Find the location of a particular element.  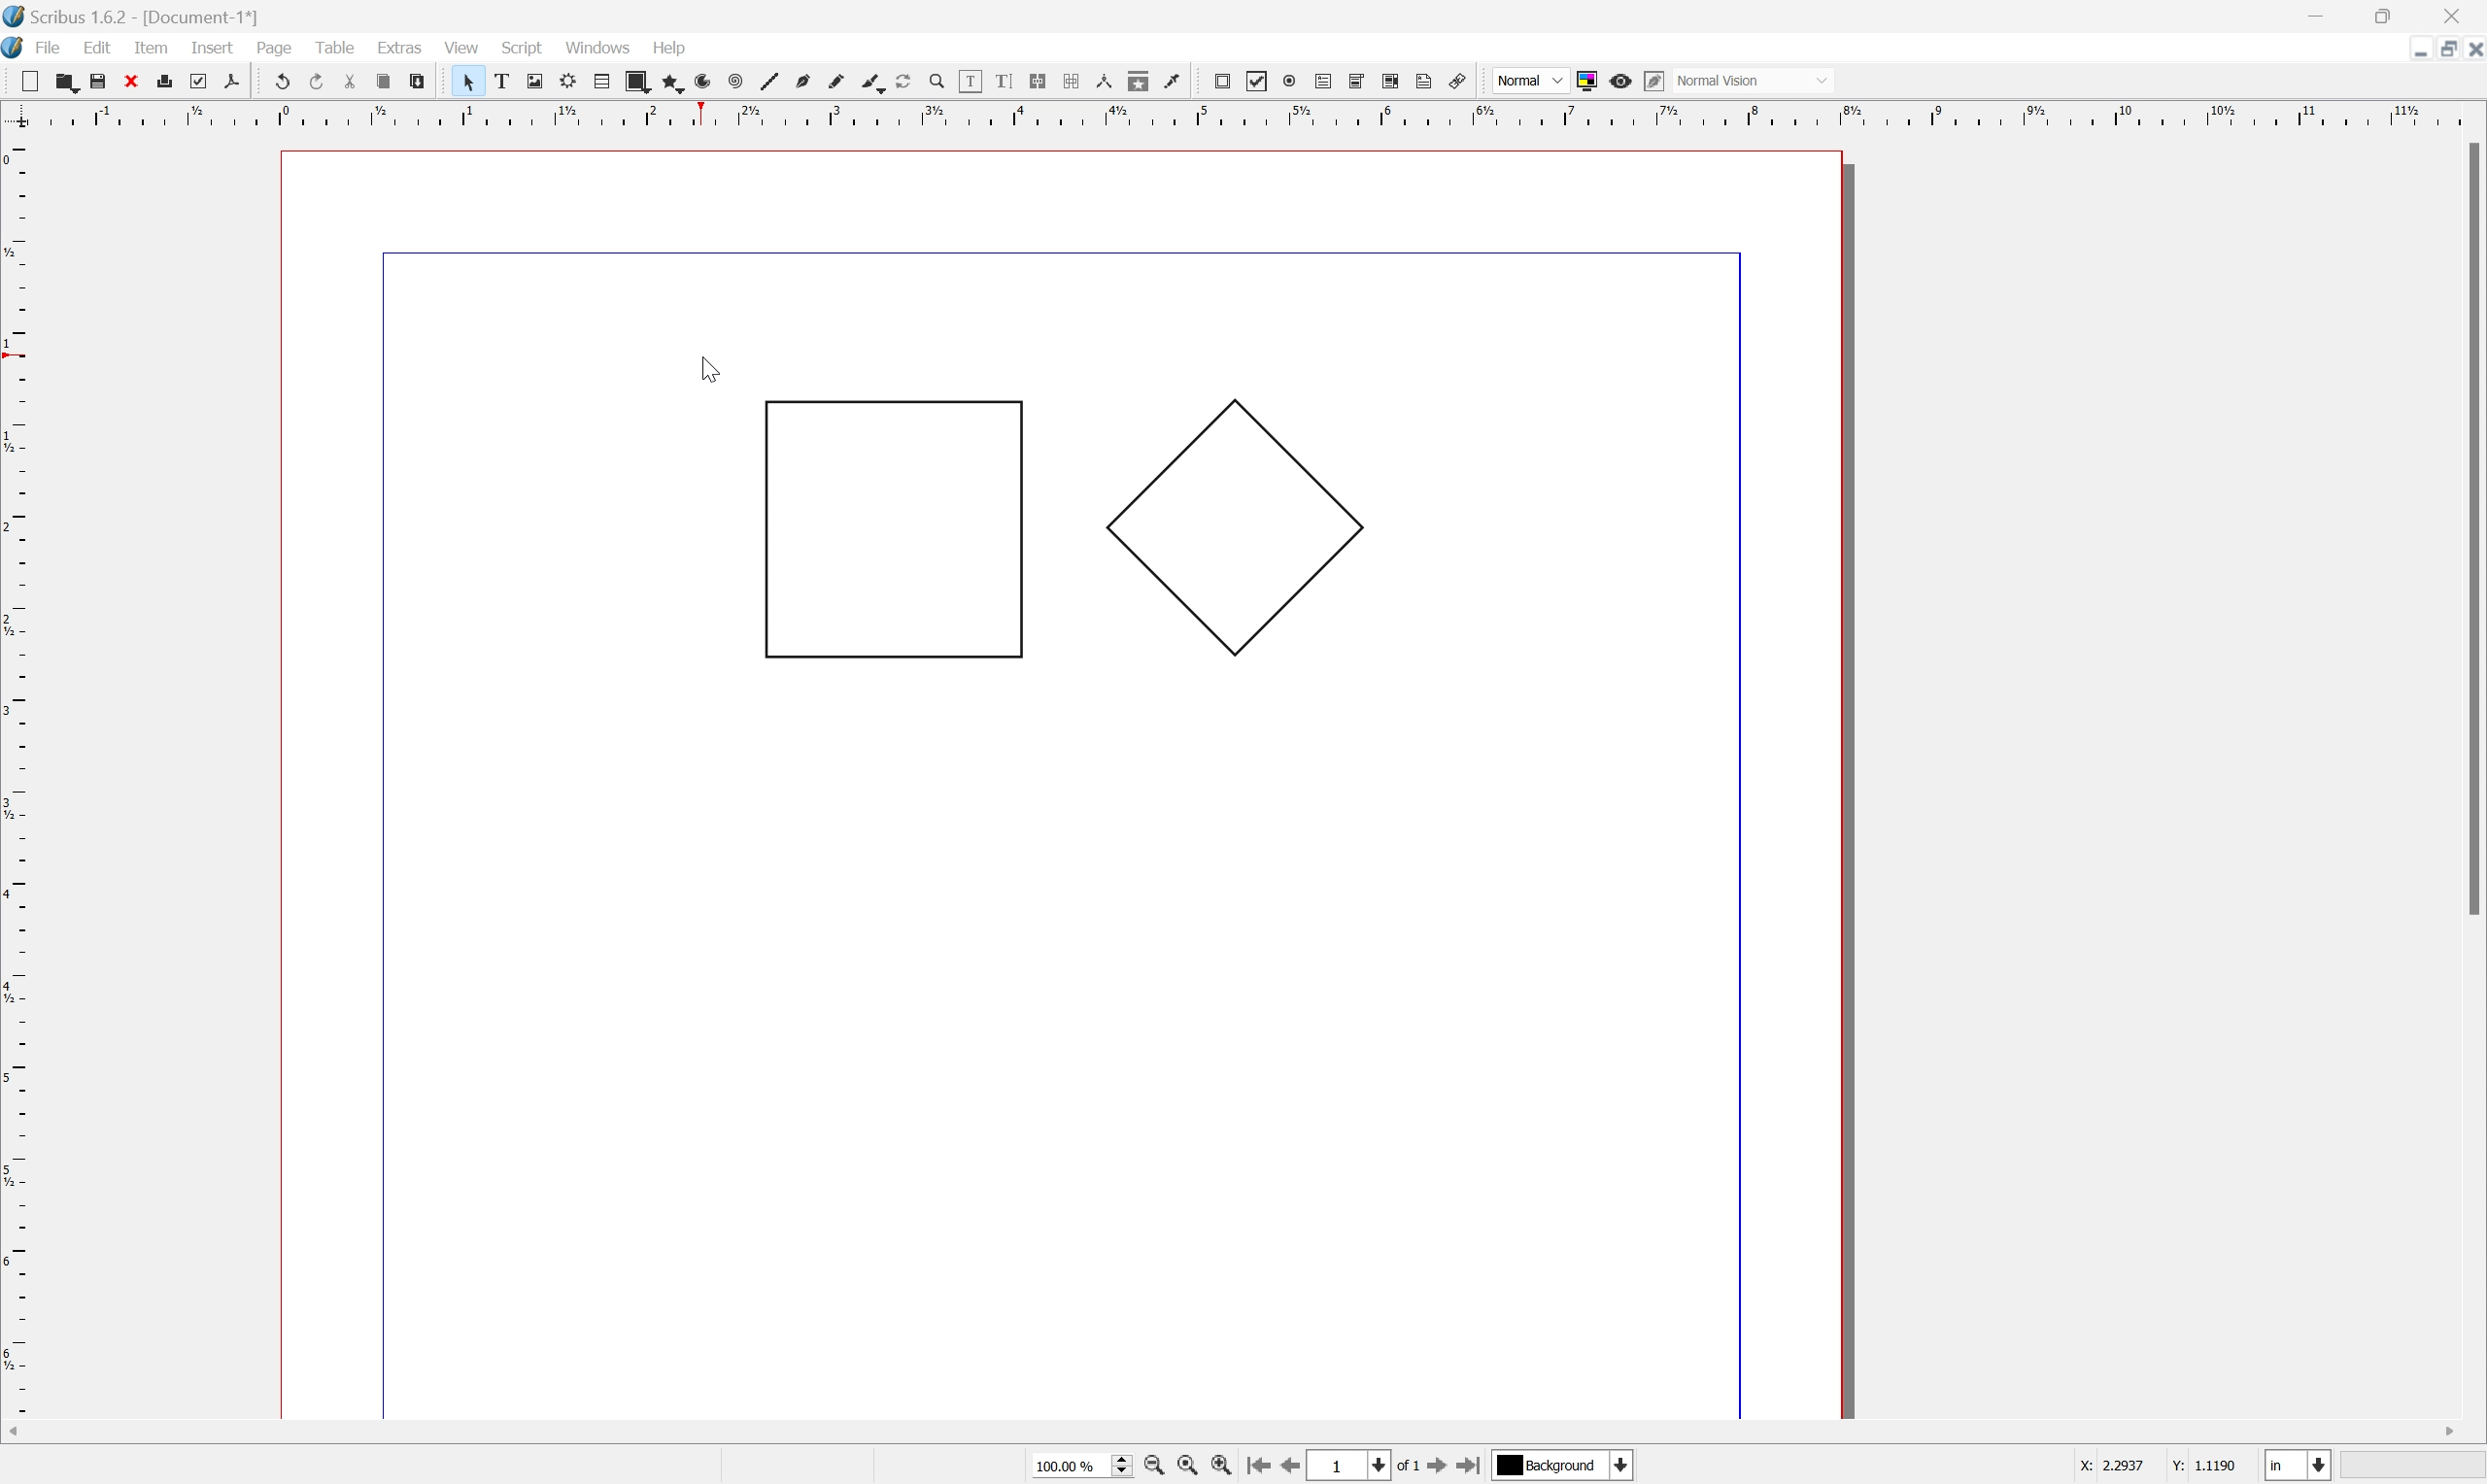

Ruler is located at coordinates (16, 772).